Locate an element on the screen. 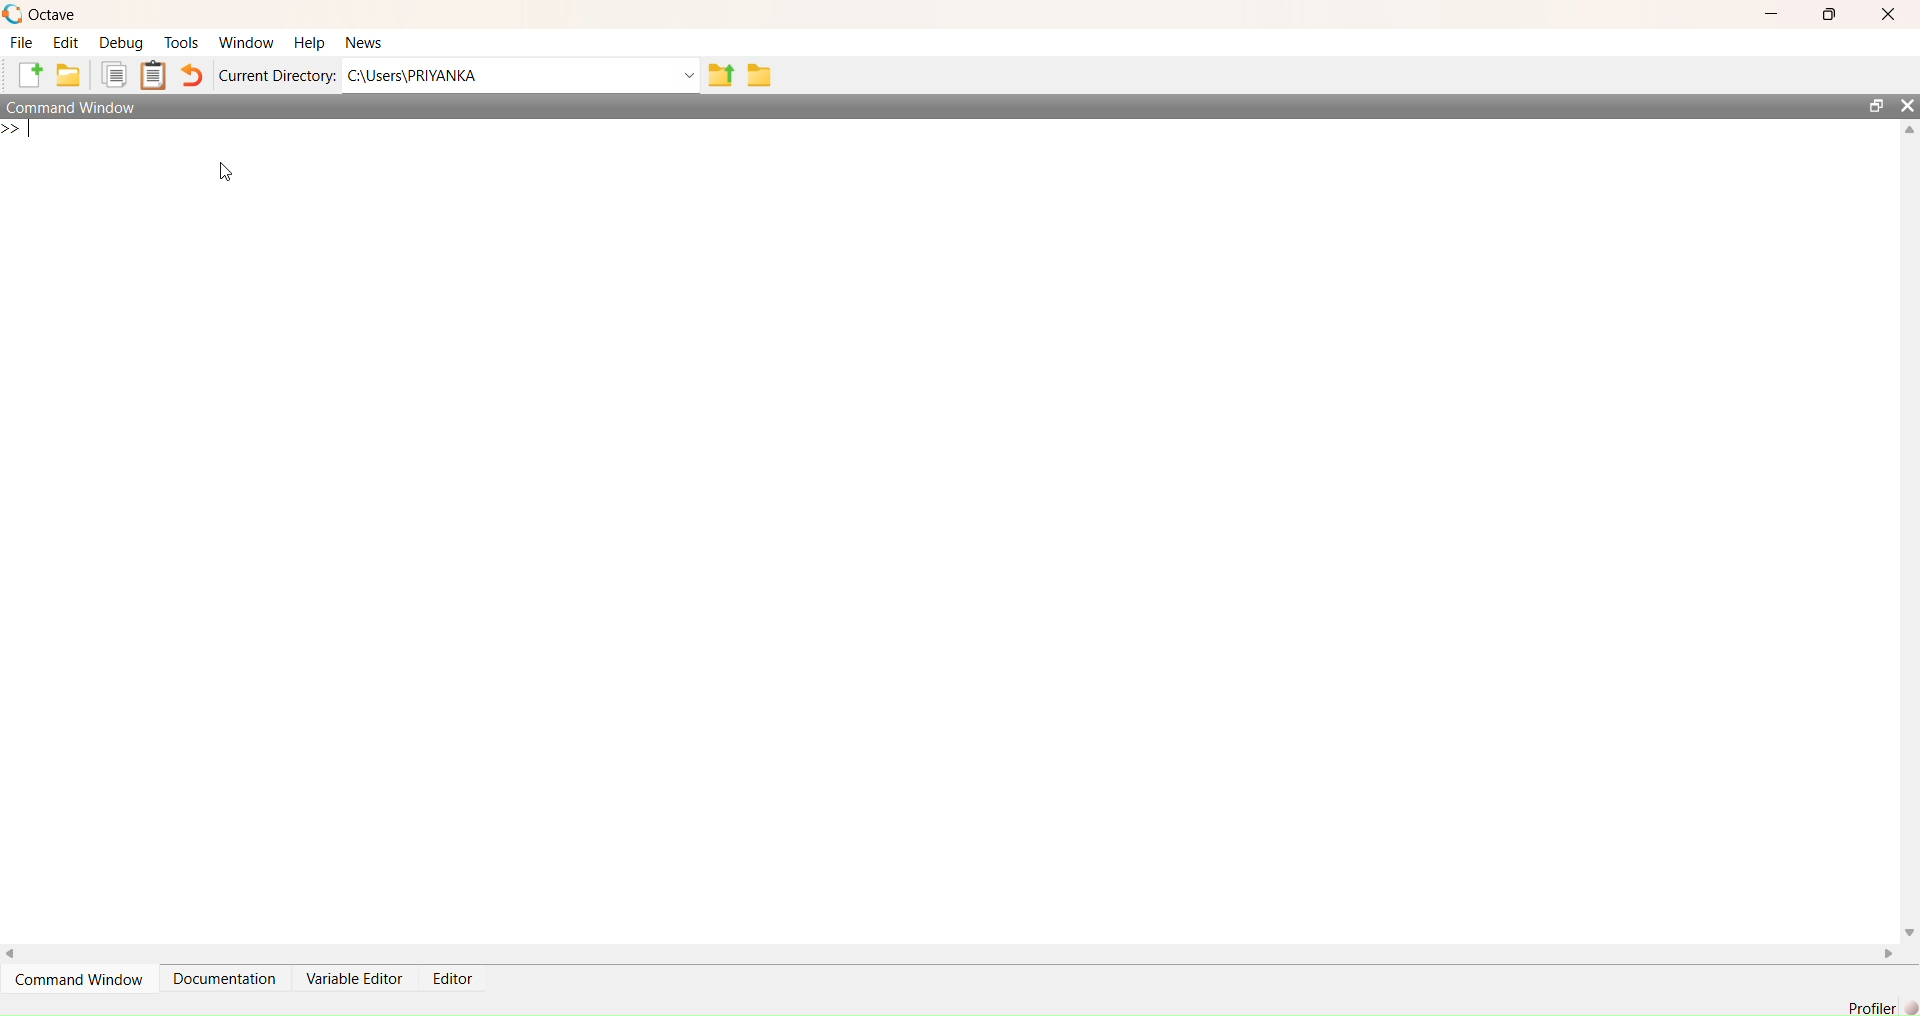 This screenshot has height=1016, width=1920. Variable Editor is located at coordinates (356, 979).